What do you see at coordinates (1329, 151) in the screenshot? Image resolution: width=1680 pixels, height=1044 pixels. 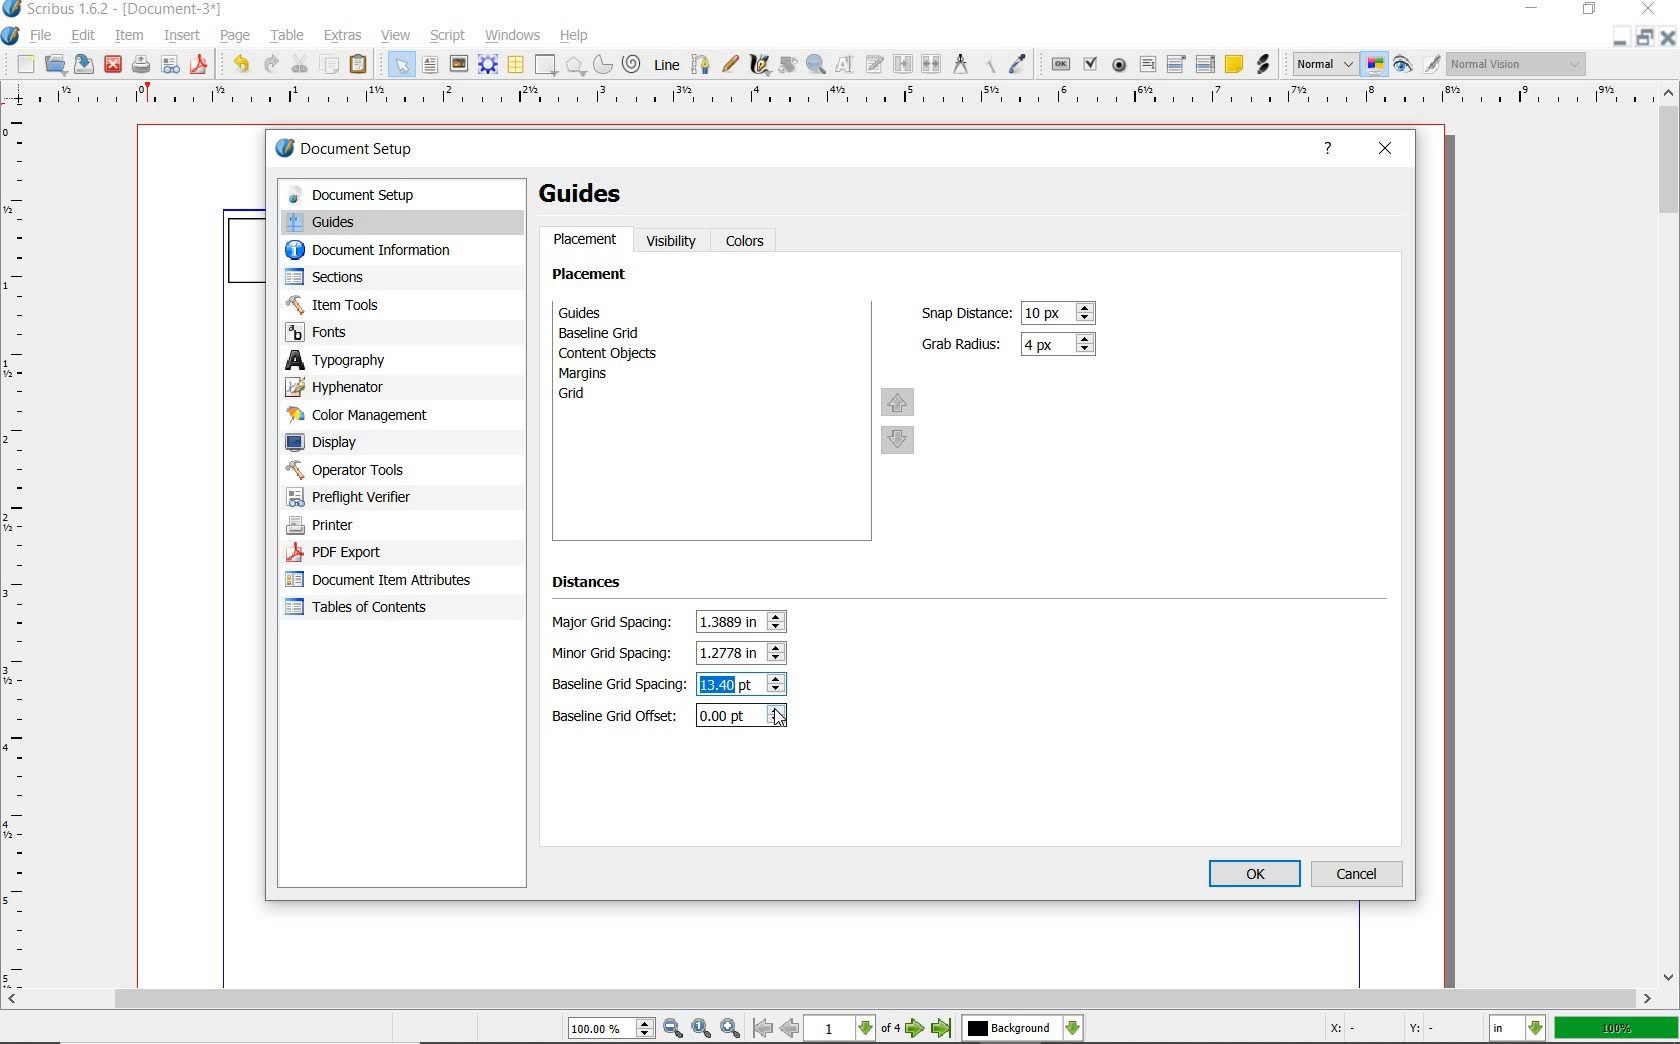 I see `help` at bounding box center [1329, 151].